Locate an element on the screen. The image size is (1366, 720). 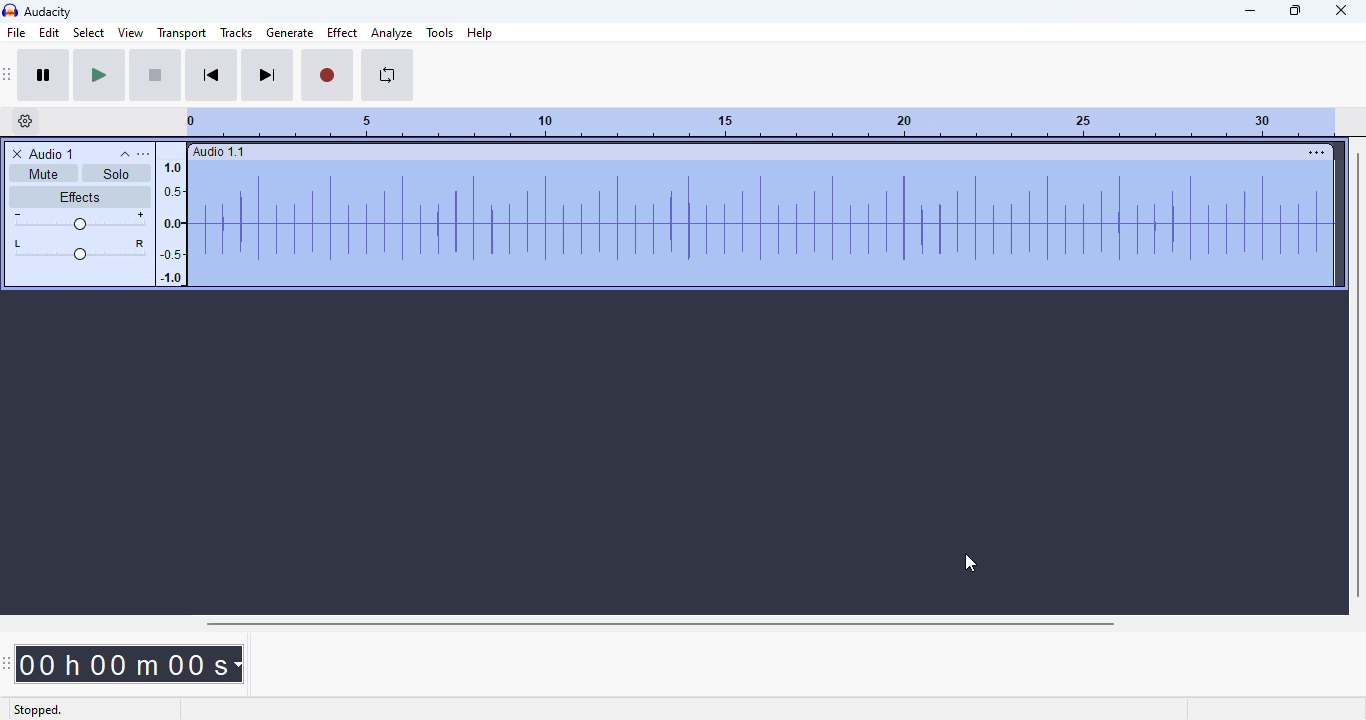
tools is located at coordinates (439, 33).